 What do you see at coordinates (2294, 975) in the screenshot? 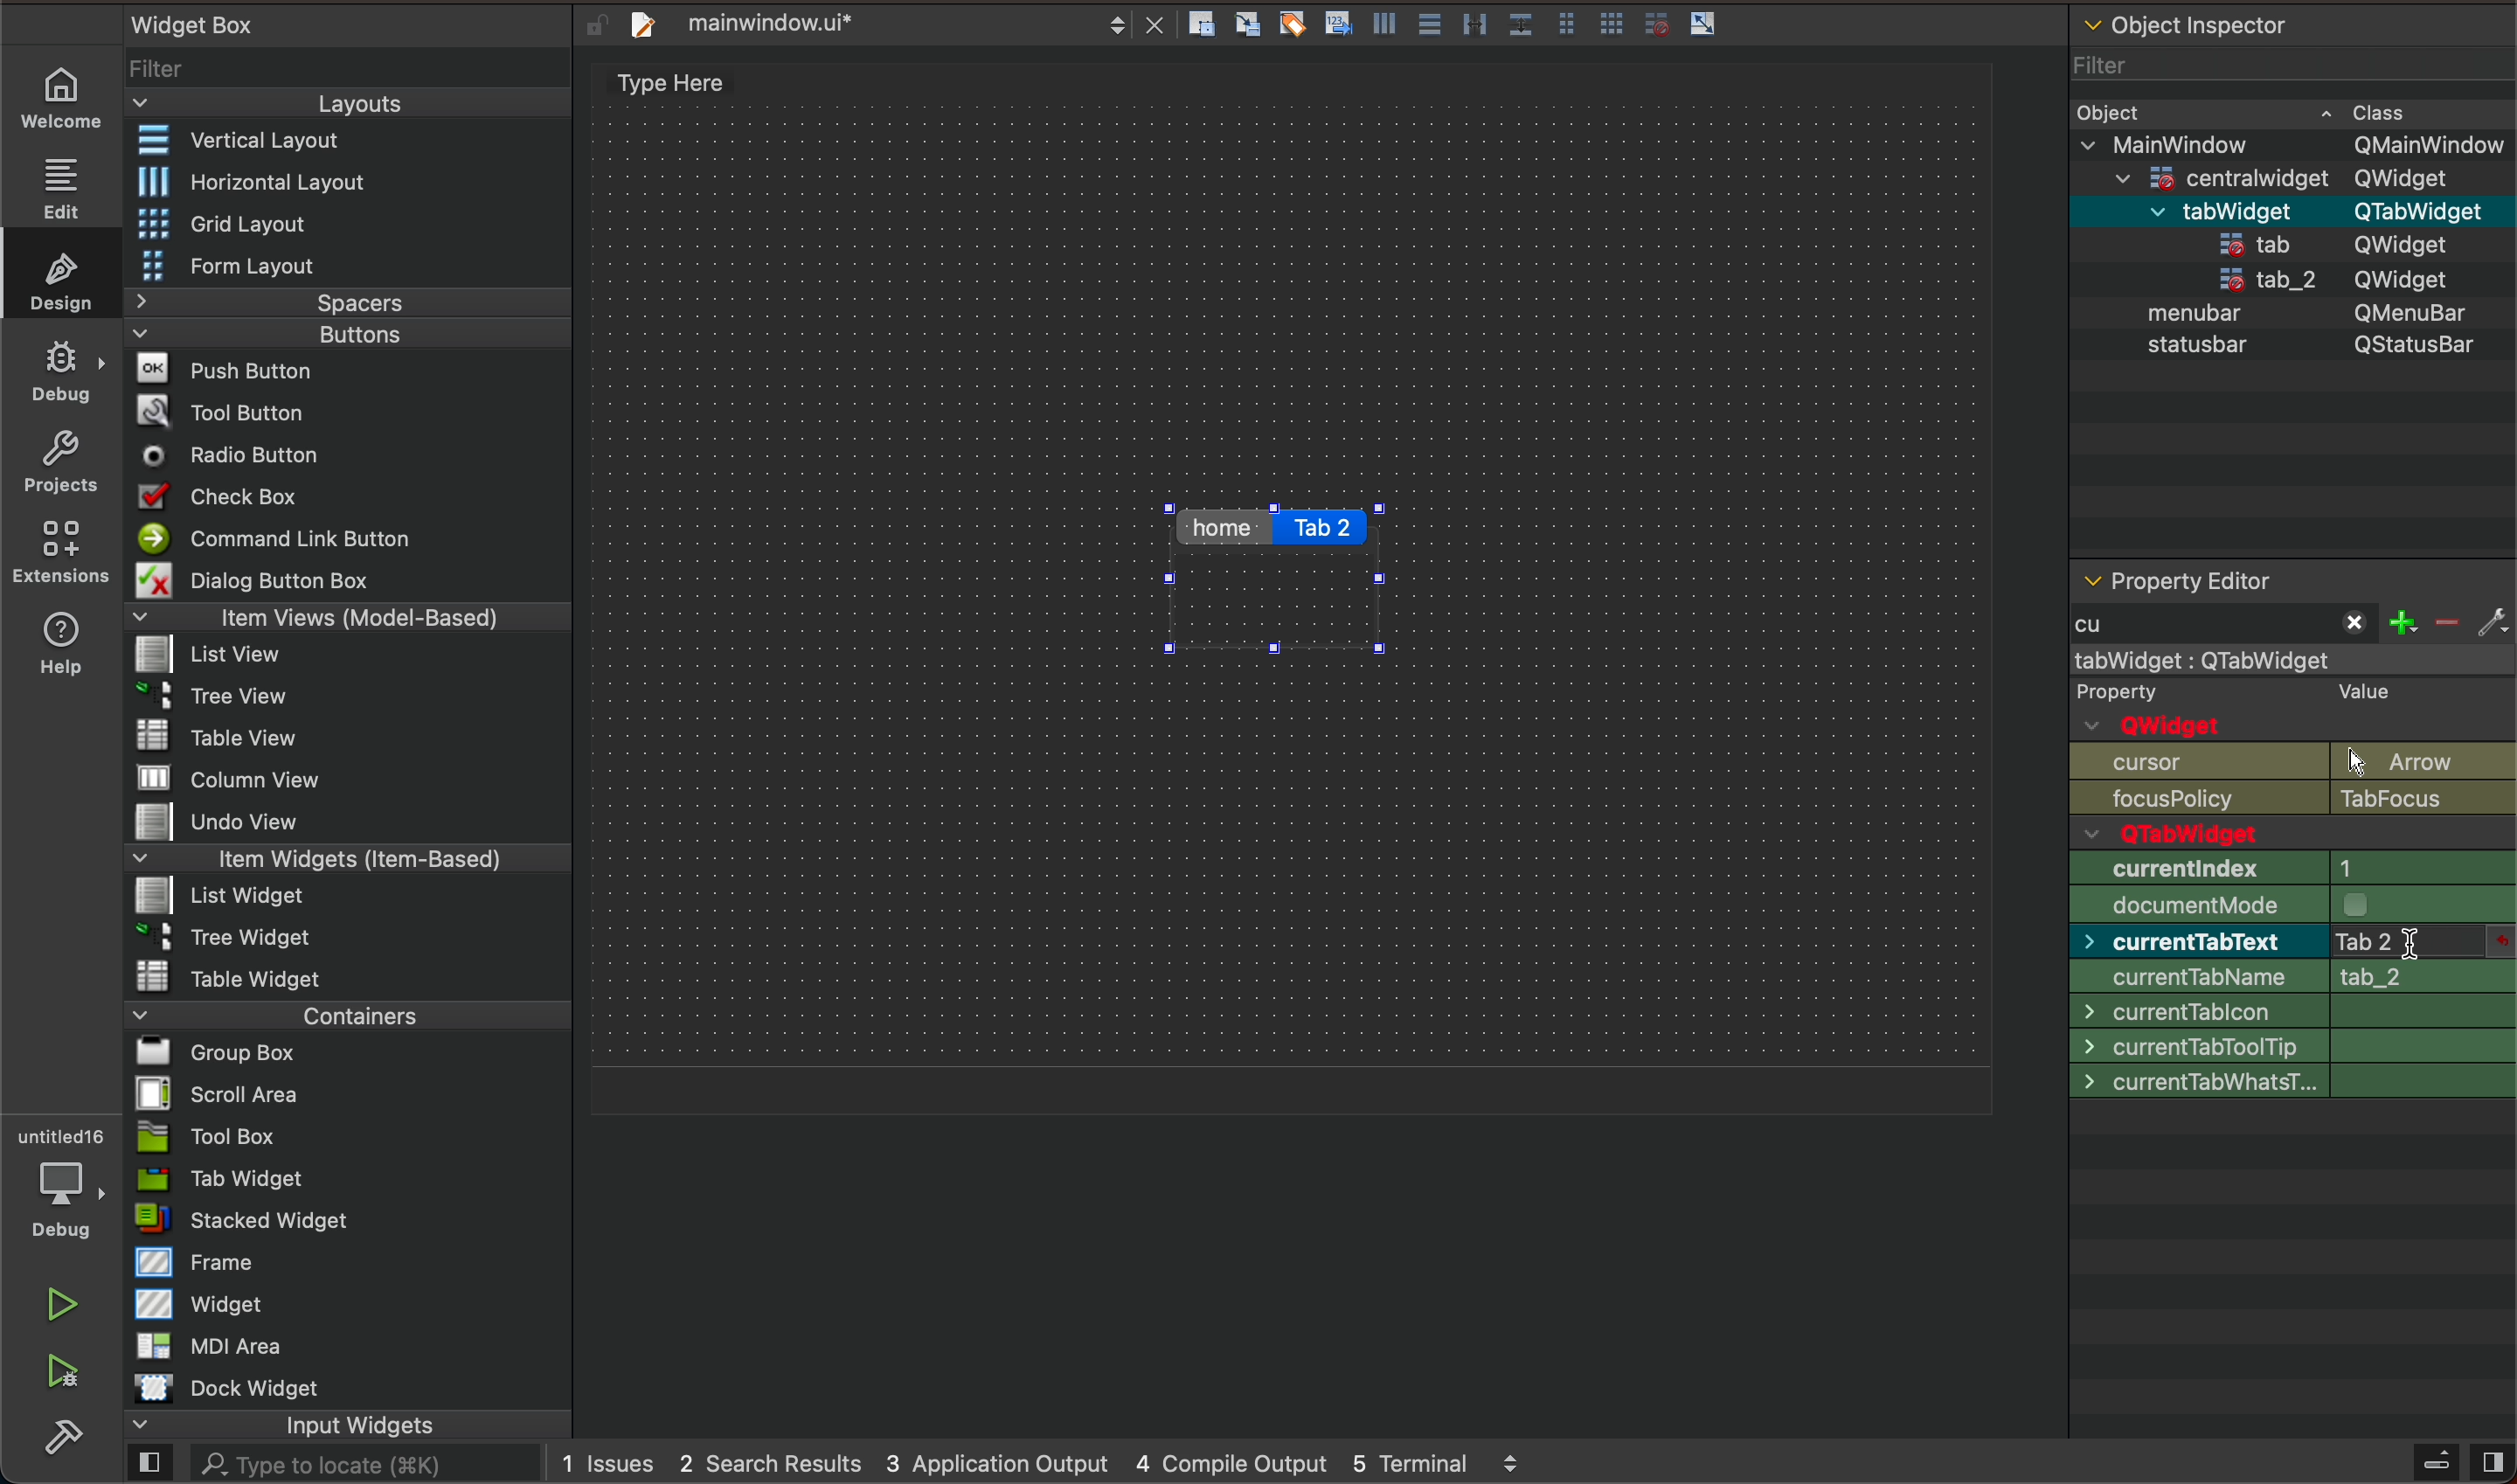
I see `` at bounding box center [2294, 975].